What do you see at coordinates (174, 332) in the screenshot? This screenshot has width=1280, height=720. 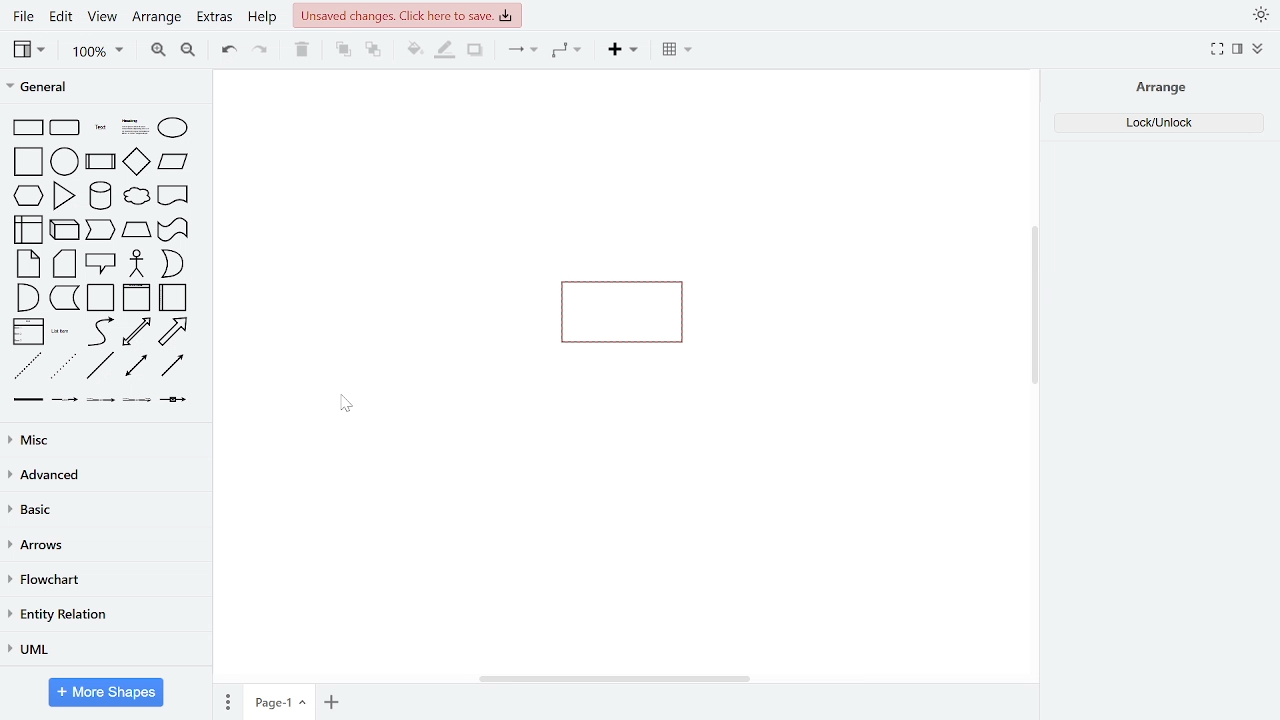 I see `arrow` at bounding box center [174, 332].